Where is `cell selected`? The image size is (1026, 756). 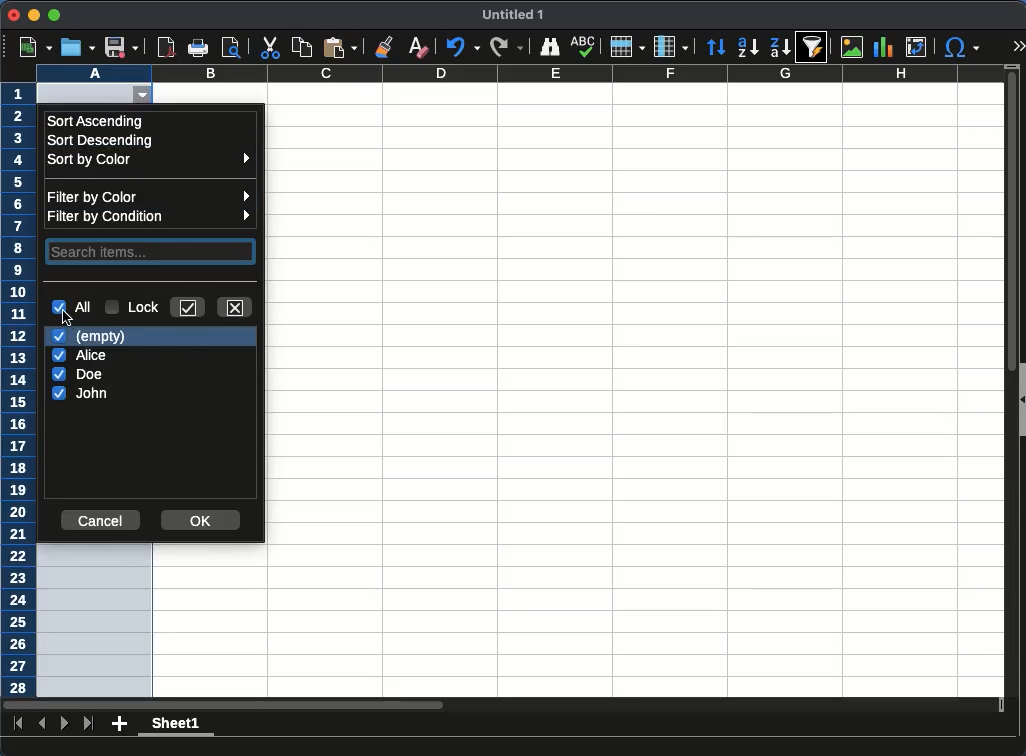 cell selected is located at coordinates (83, 93).